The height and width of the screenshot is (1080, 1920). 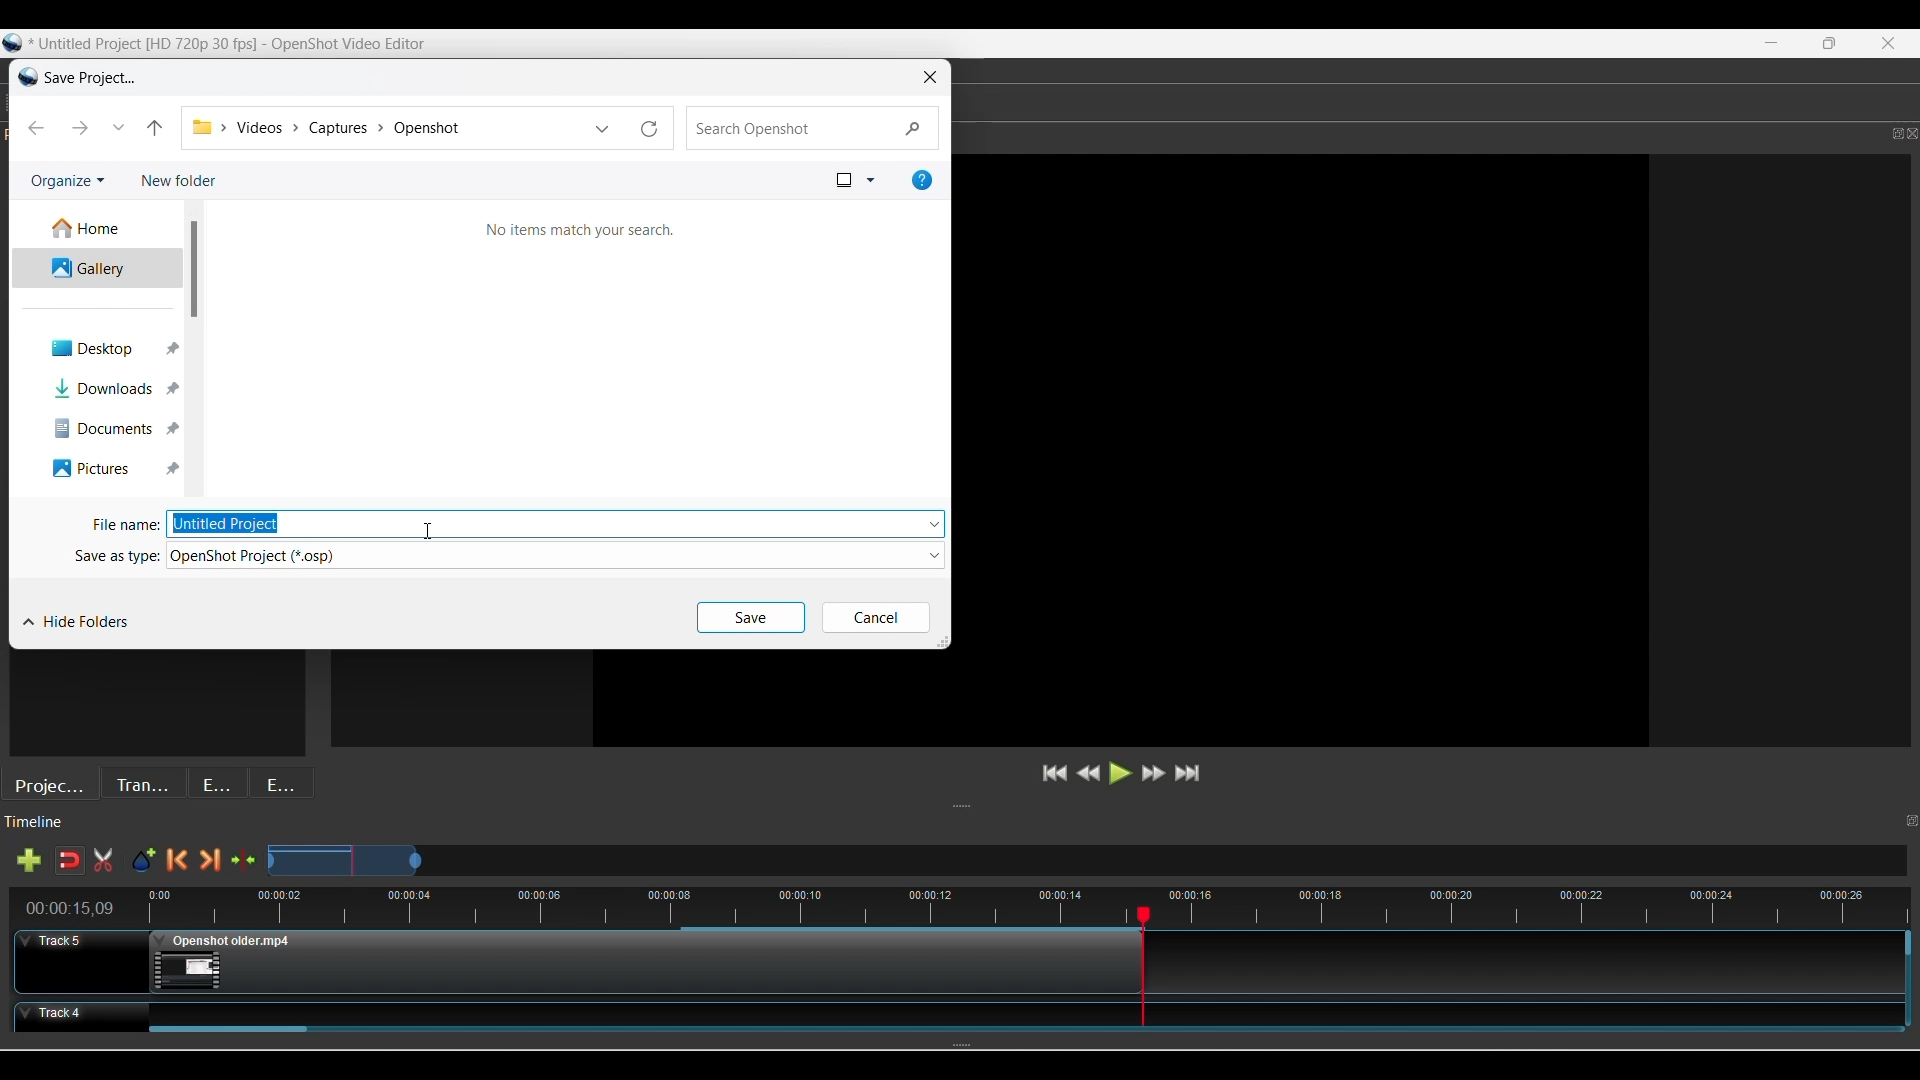 I want to click on logo, so click(x=12, y=47).